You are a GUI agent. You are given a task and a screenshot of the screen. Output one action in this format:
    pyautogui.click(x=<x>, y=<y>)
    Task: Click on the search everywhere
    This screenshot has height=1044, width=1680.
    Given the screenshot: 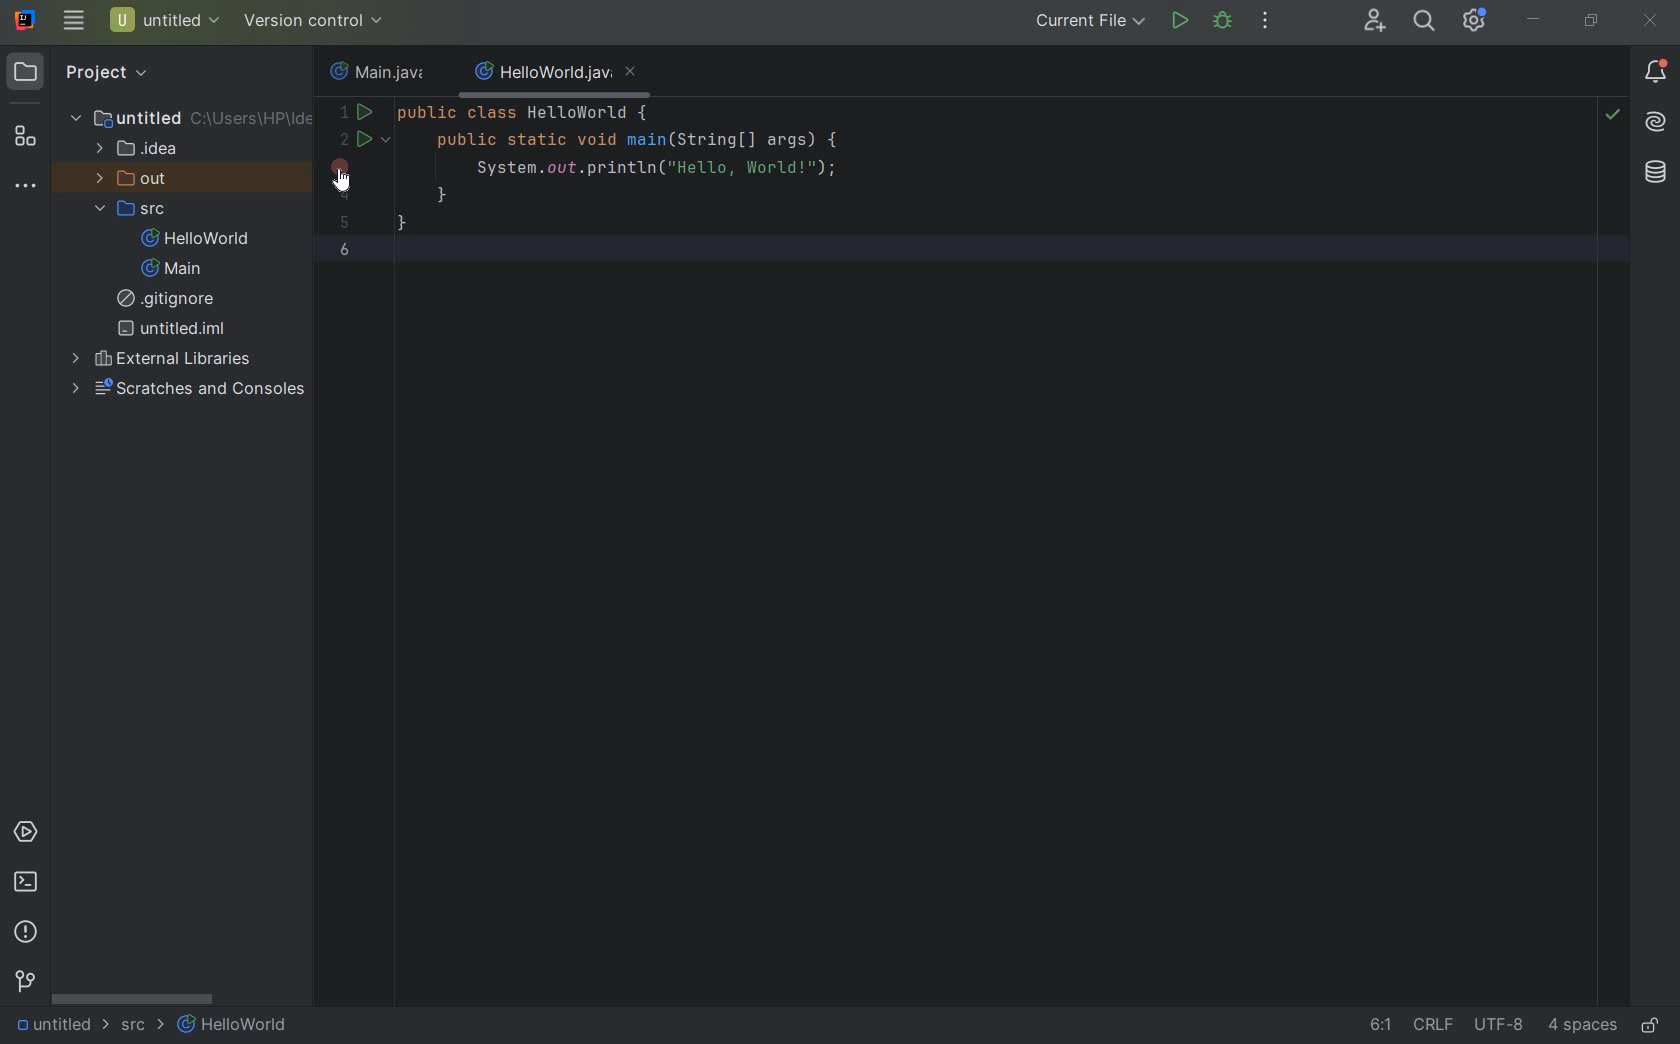 What is the action you would take?
    pyautogui.click(x=1422, y=21)
    